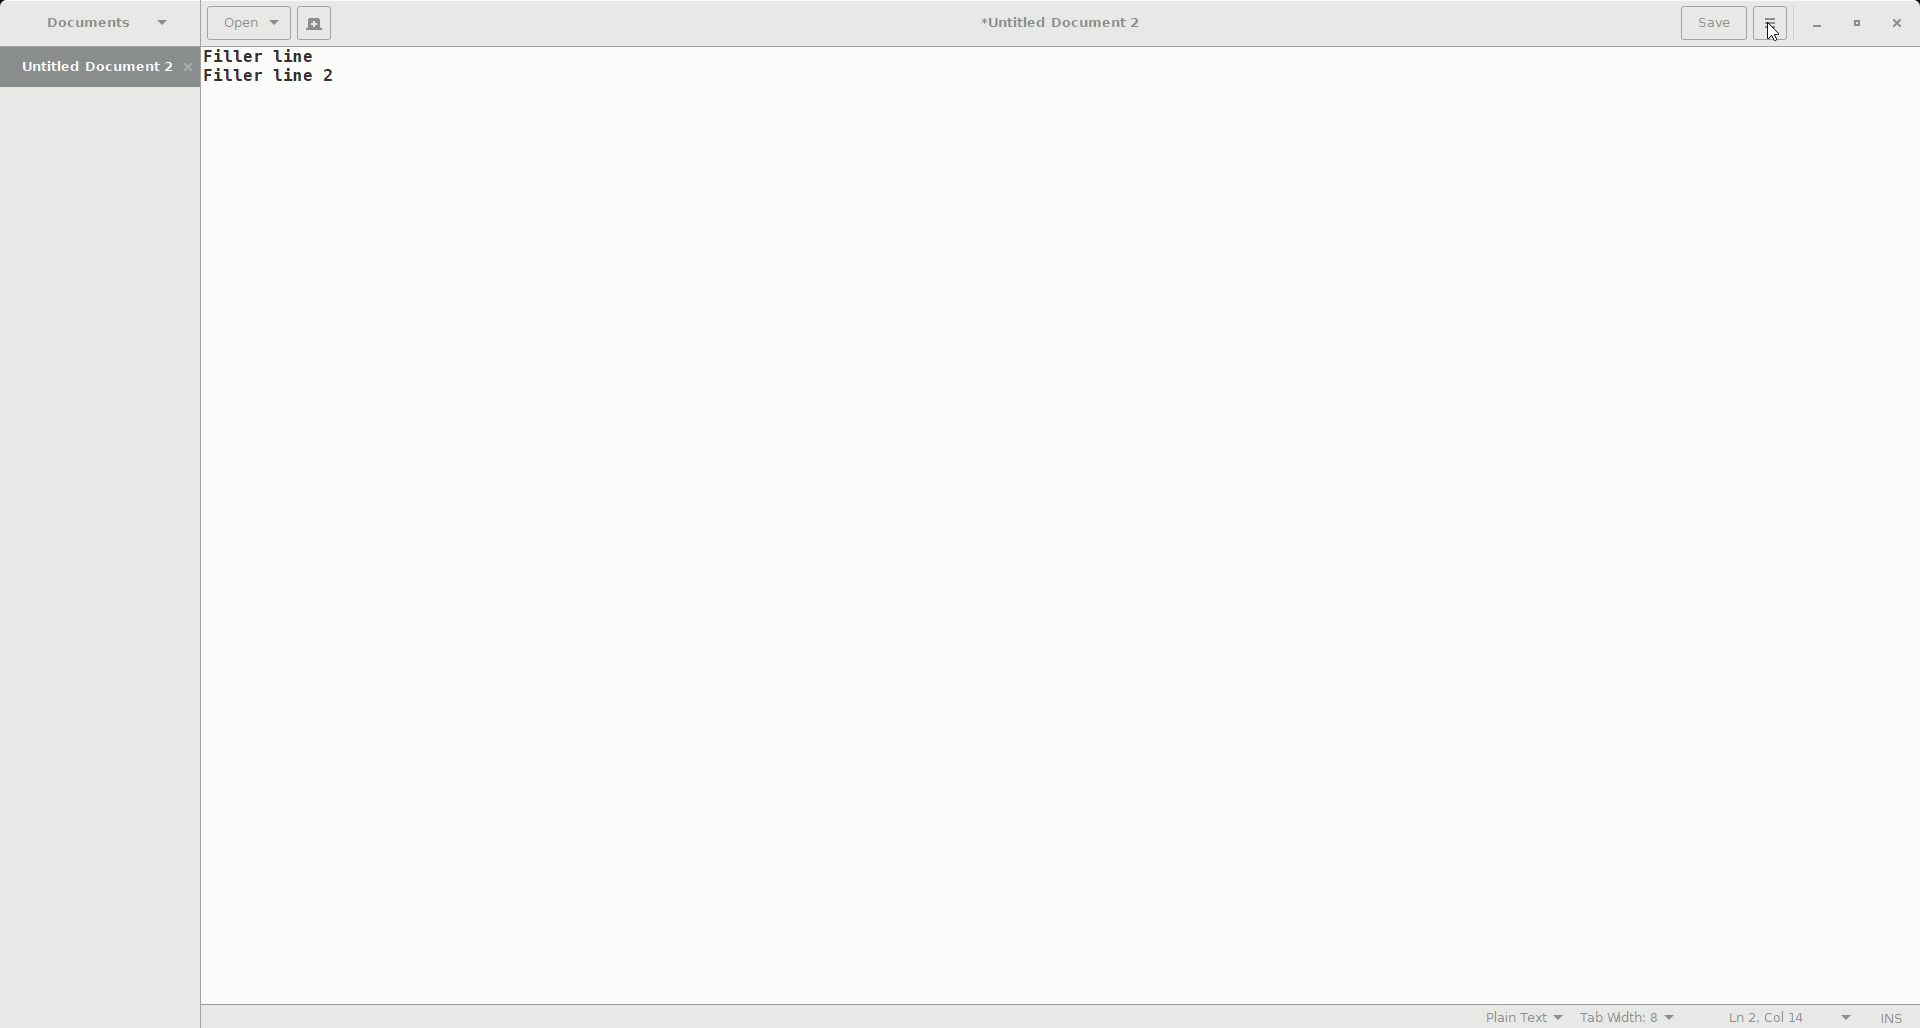 The image size is (1920, 1028). What do you see at coordinates (1713, 23) in the screenshot?
I see `Save` at bounding box center [1713, 23].